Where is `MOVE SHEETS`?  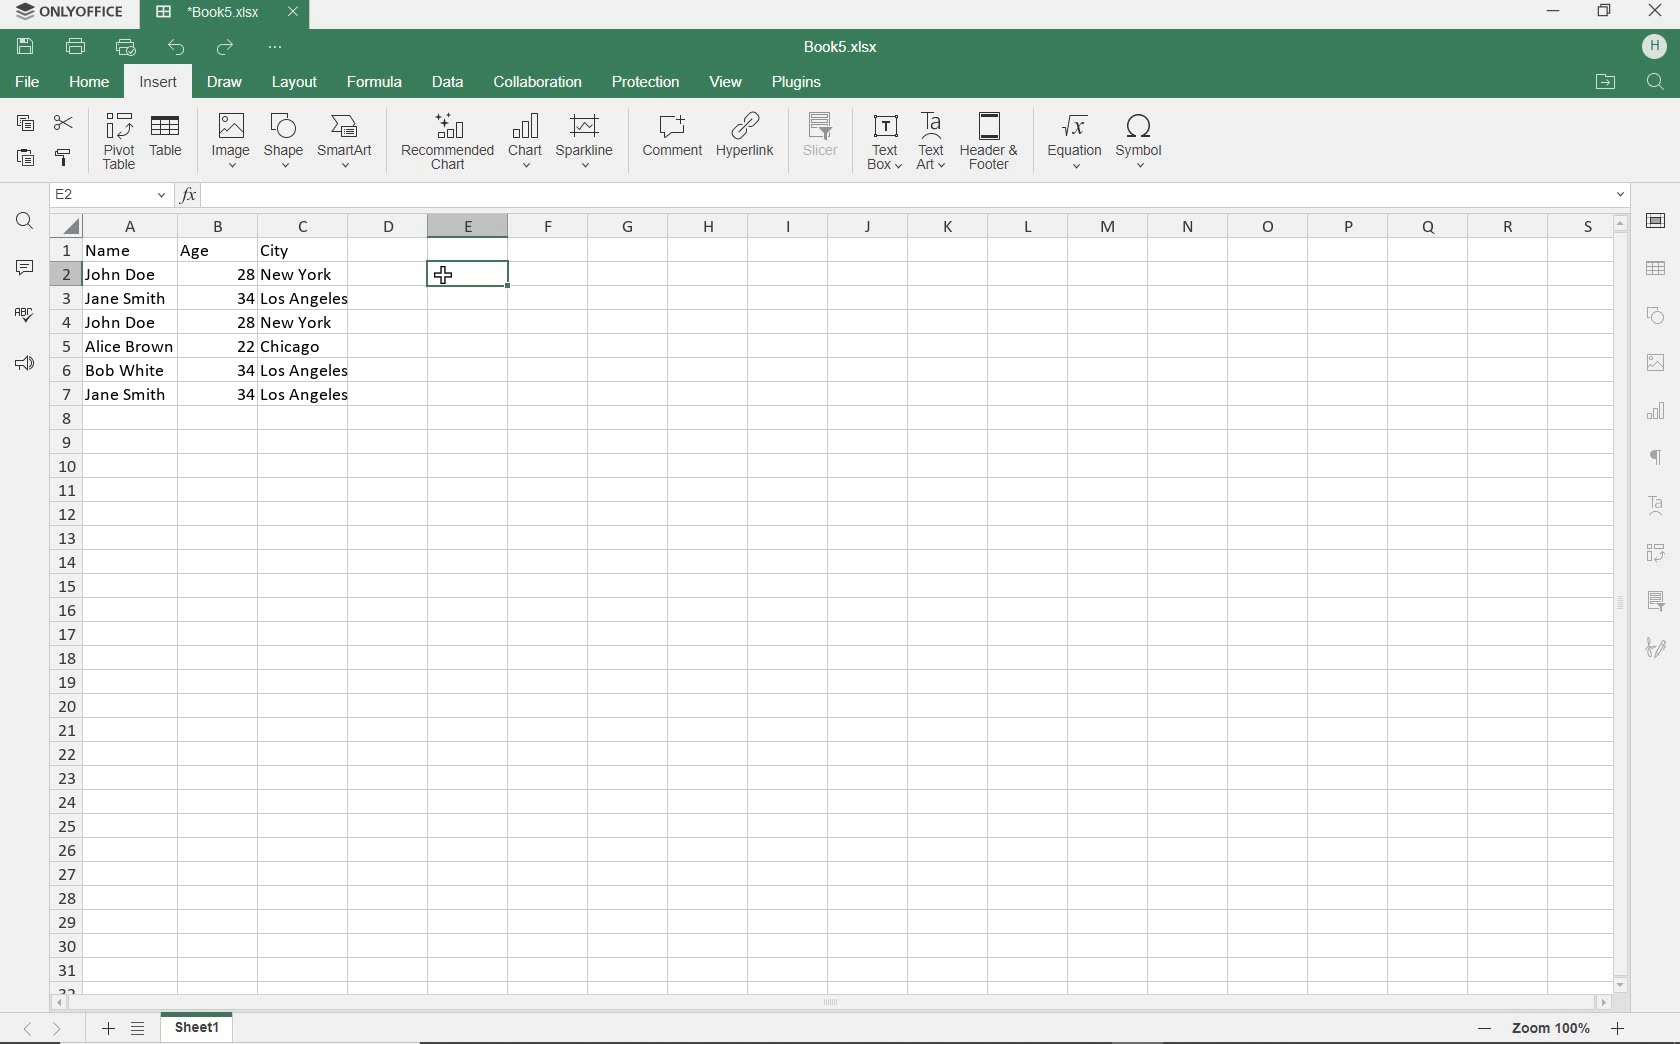 MOVE SHEETS is located at coordinates (45, 1028).